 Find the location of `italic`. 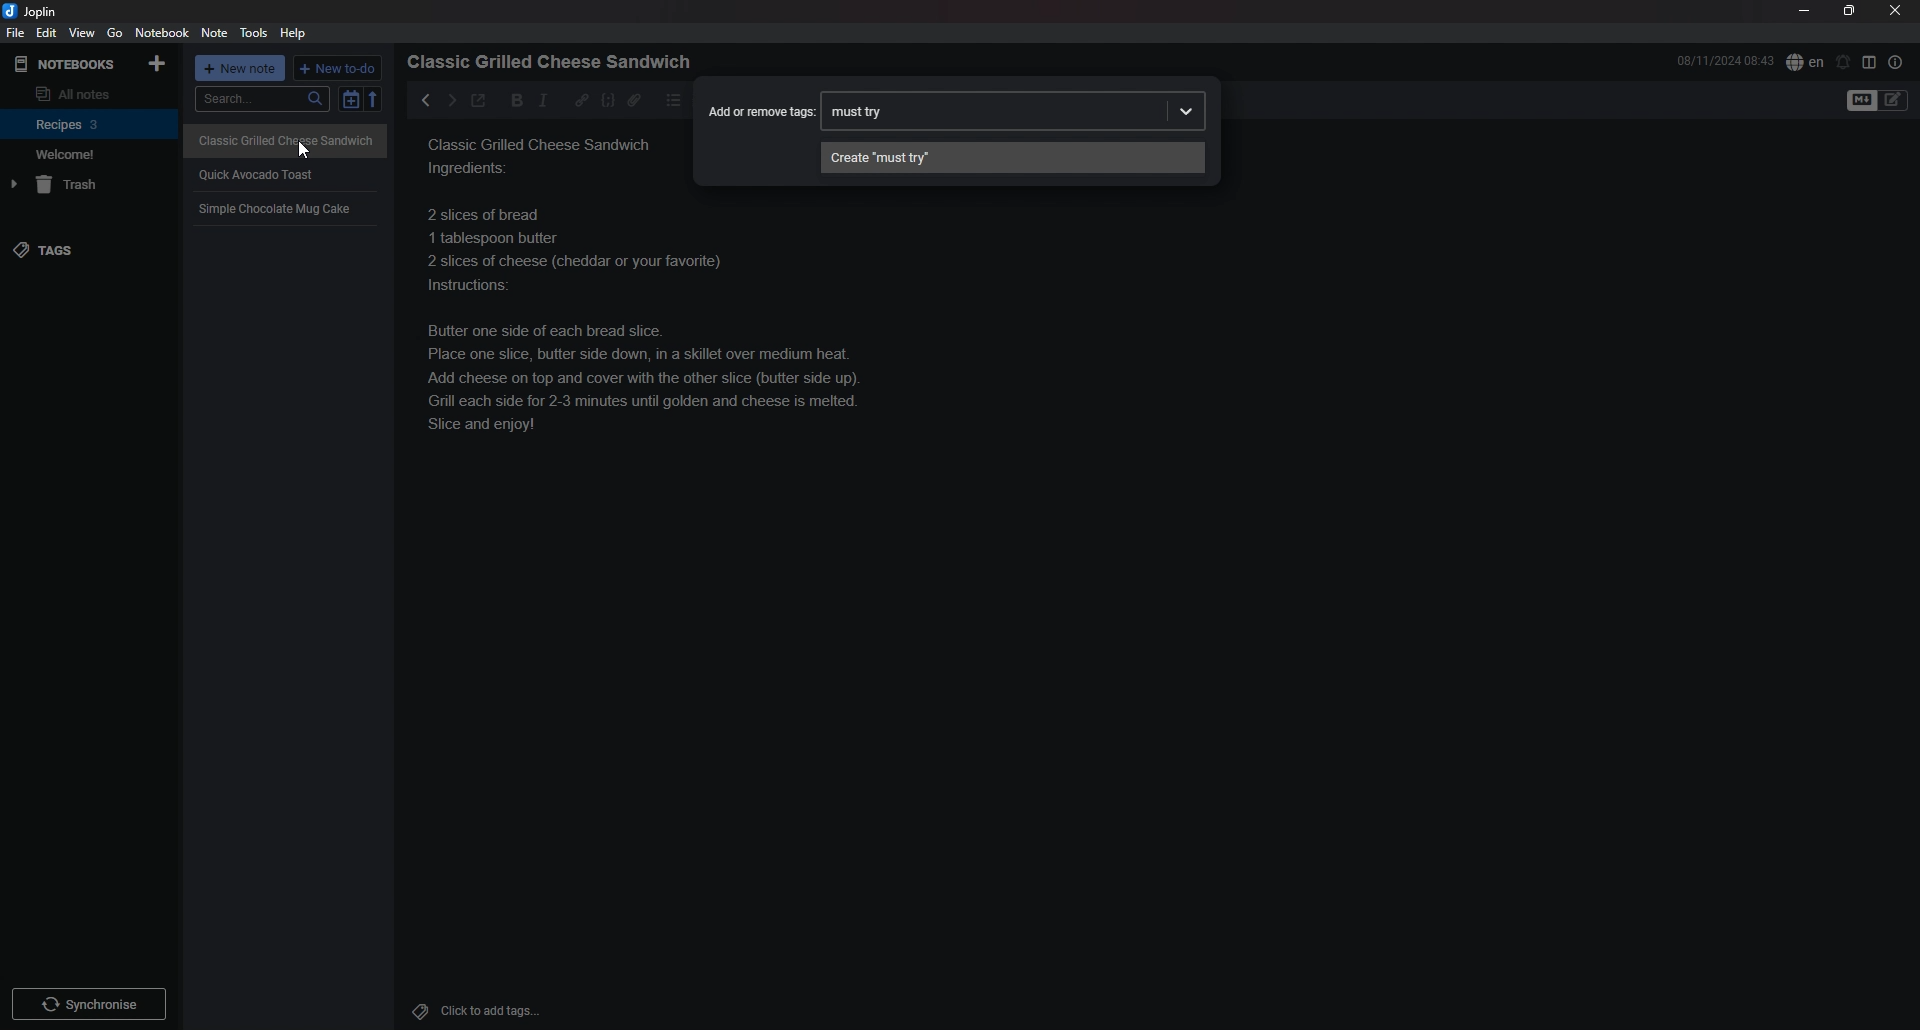

italic is located at coordinates (543, 100).